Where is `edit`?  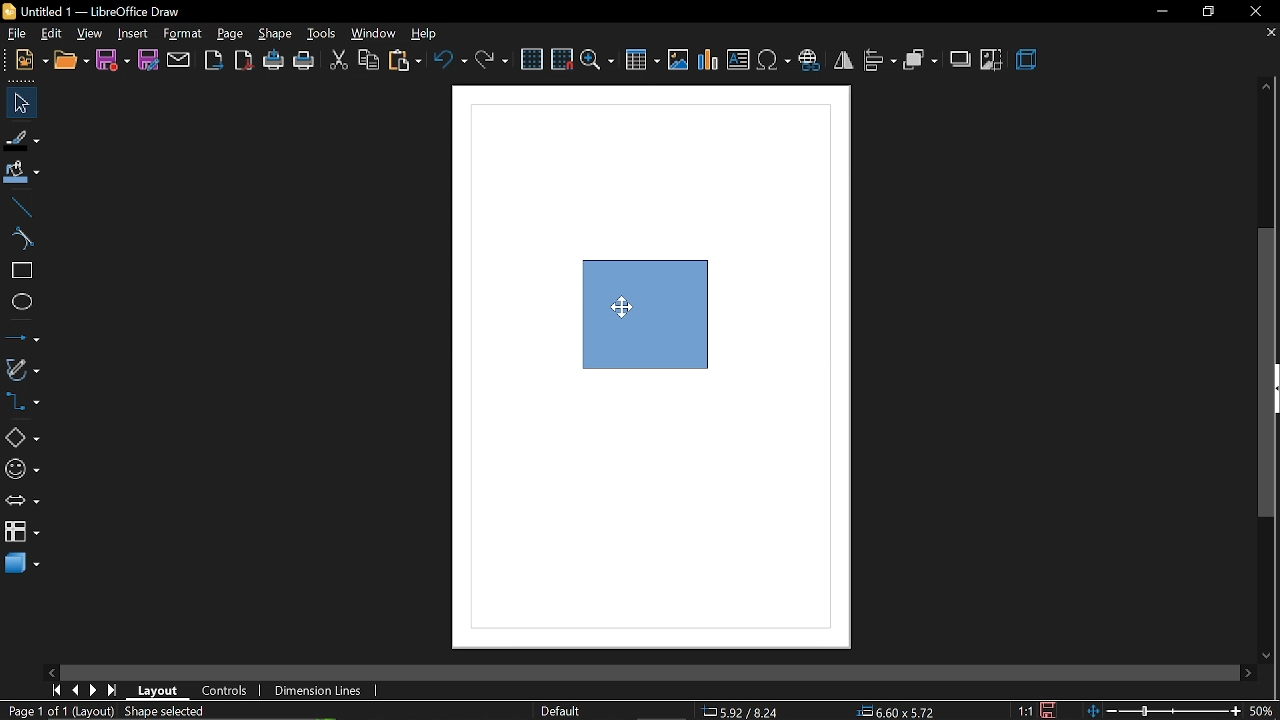 edit is located at coordinates (51, 34).